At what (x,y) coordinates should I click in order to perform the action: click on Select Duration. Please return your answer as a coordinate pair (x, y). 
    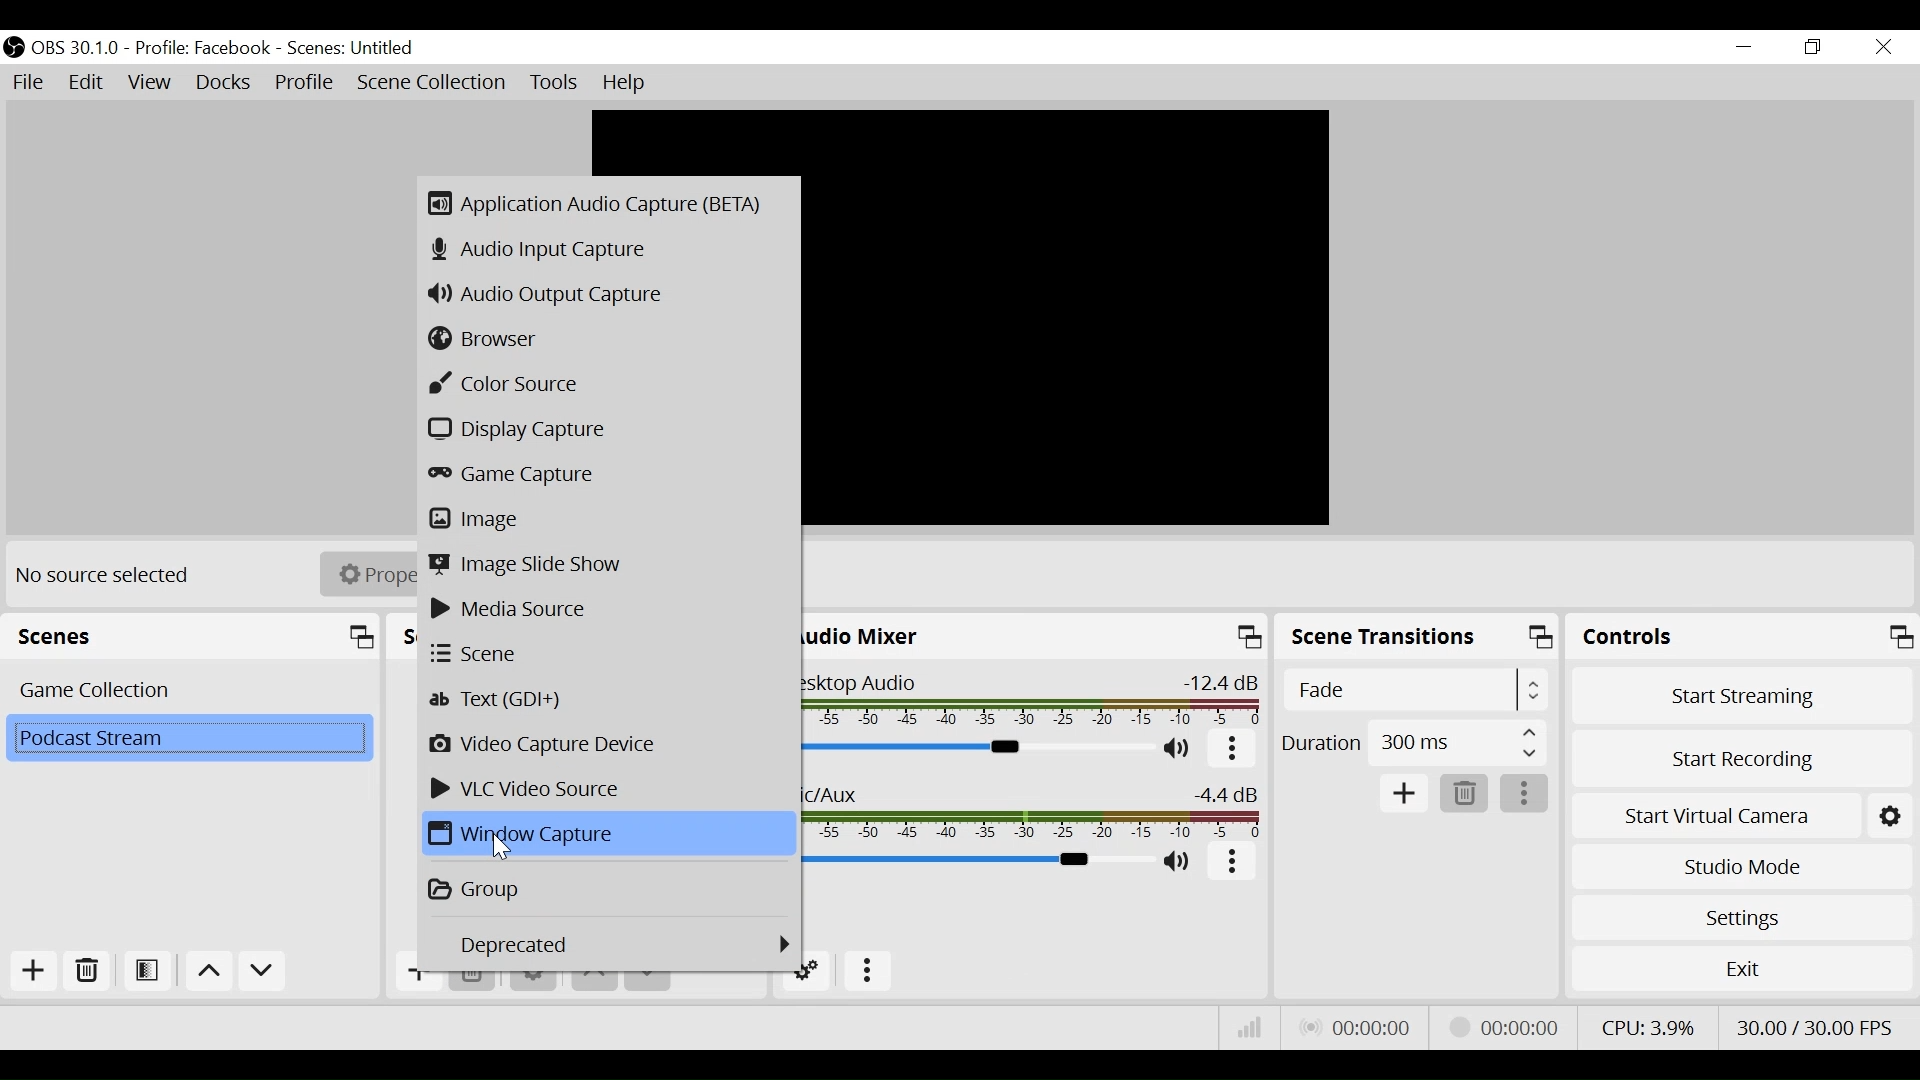
    Looking at the image, I should click on (1413, 742).